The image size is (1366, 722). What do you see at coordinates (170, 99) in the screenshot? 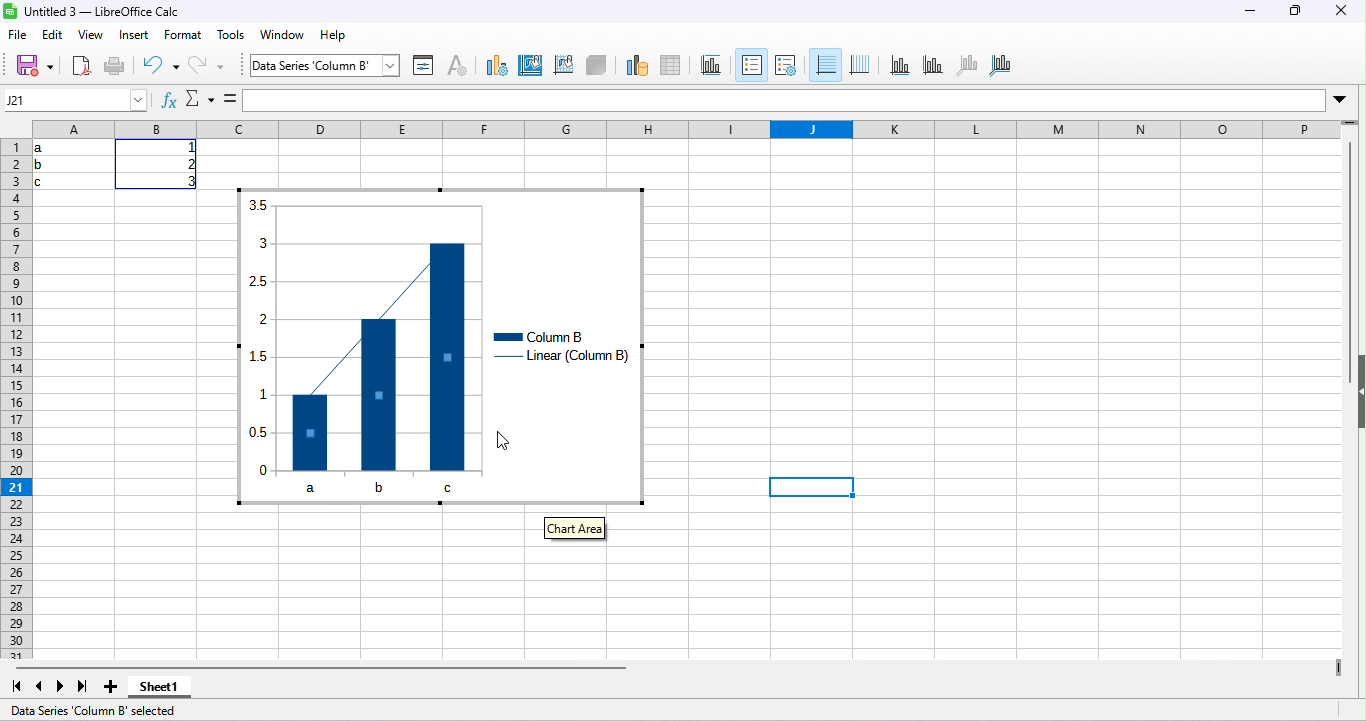
I see `functions wizerd` at bounding box center [170, 99].